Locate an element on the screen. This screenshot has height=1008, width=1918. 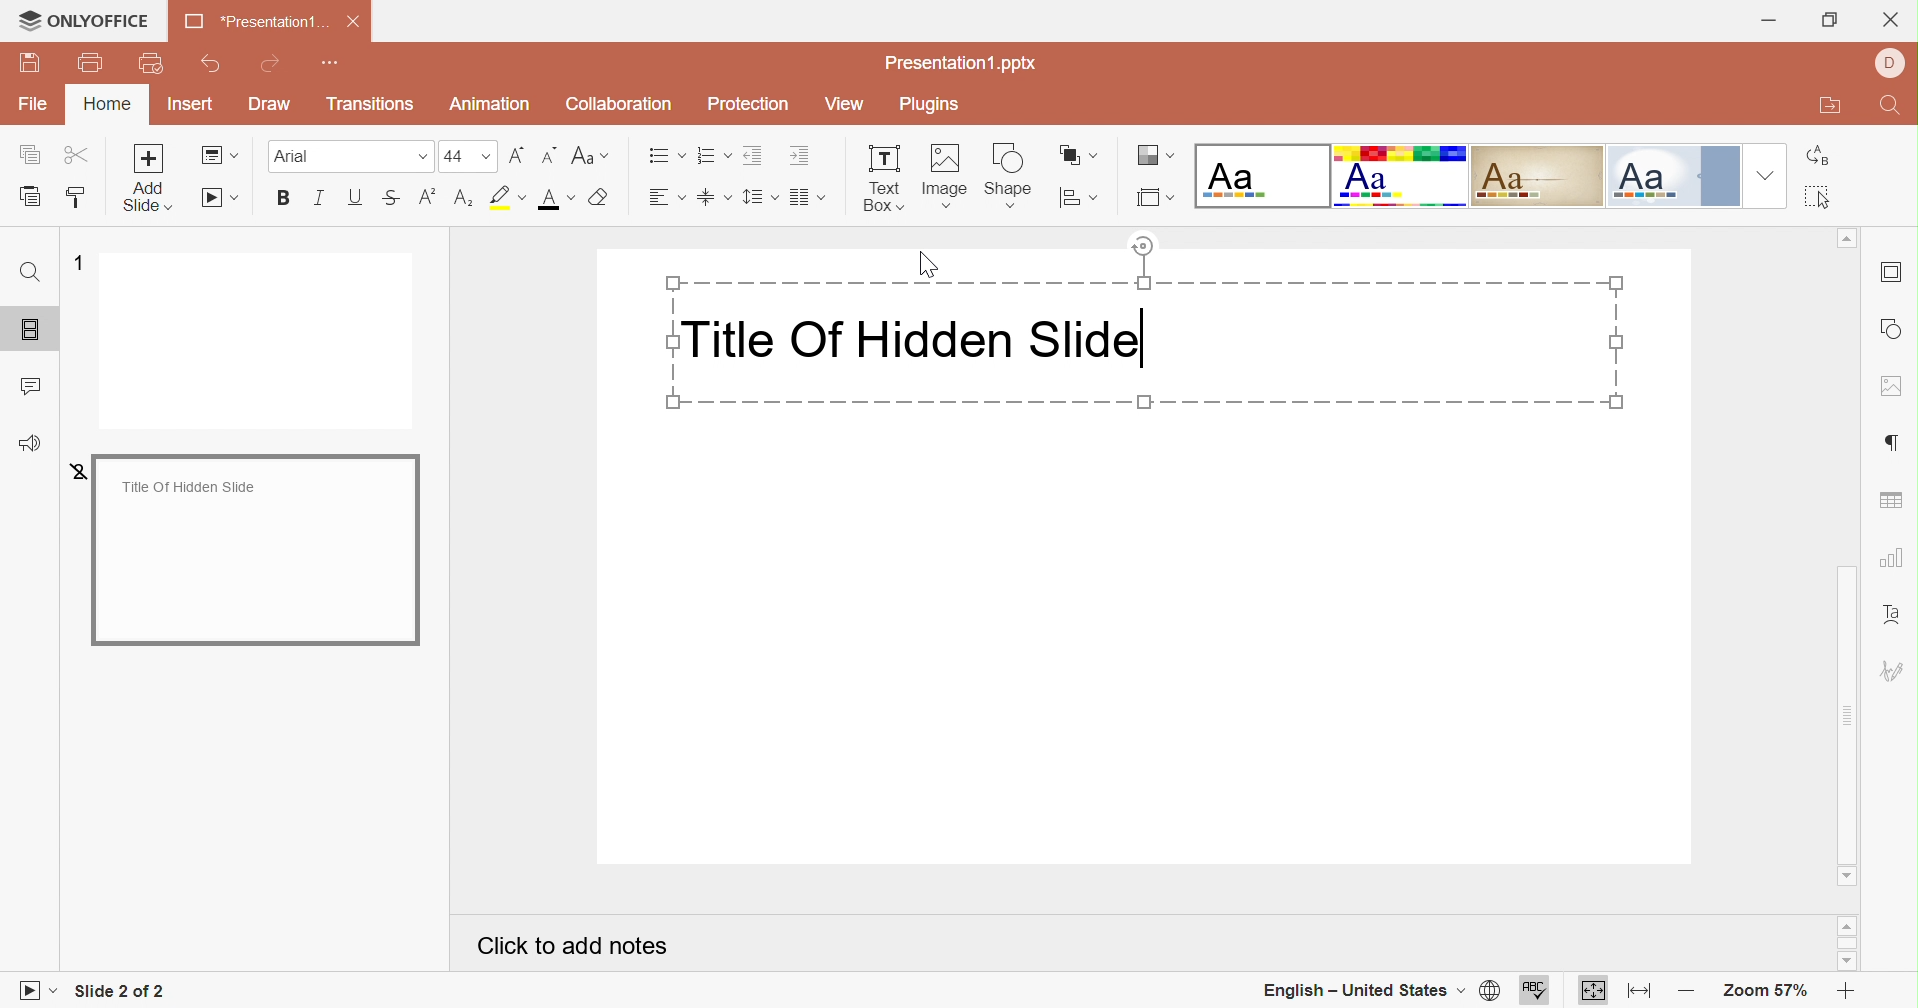
Open file location is located at coordinates (1825, 105).